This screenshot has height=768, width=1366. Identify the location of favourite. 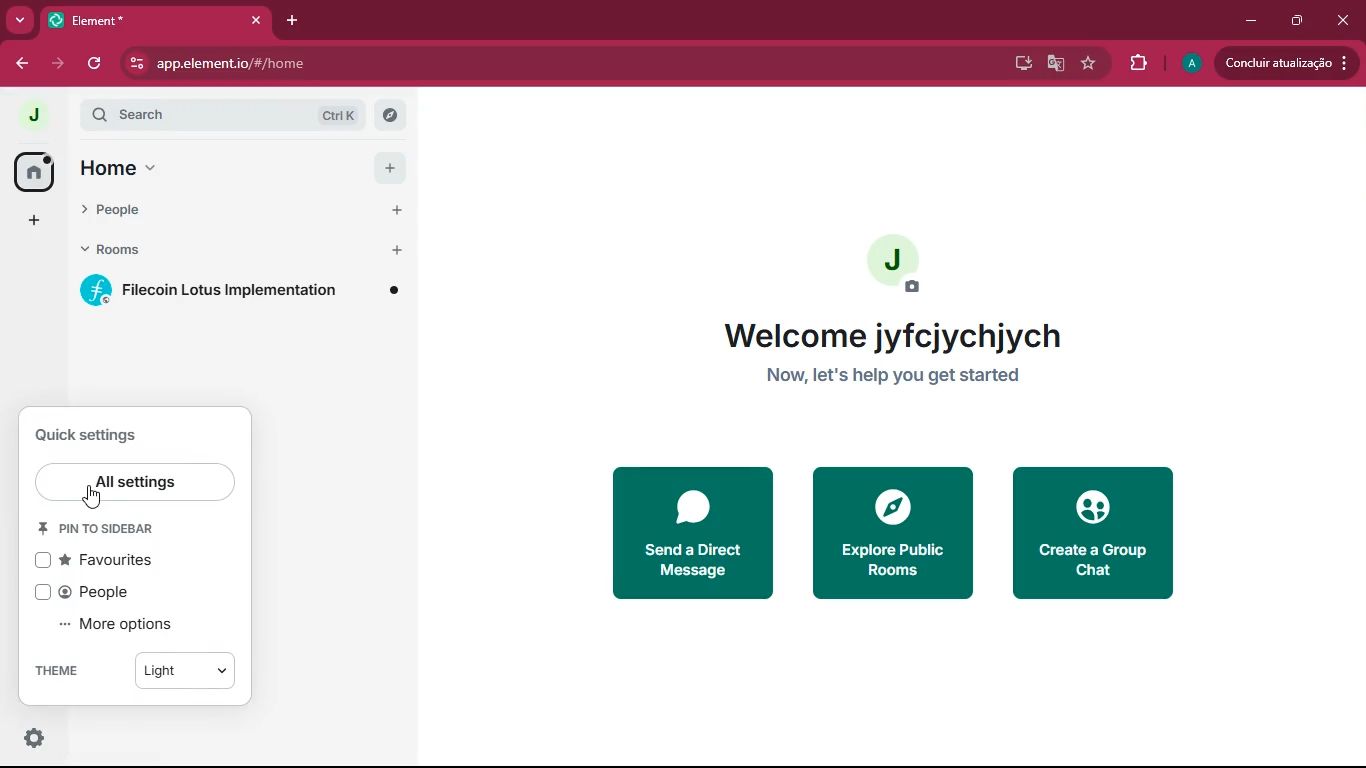
(1086, 64).